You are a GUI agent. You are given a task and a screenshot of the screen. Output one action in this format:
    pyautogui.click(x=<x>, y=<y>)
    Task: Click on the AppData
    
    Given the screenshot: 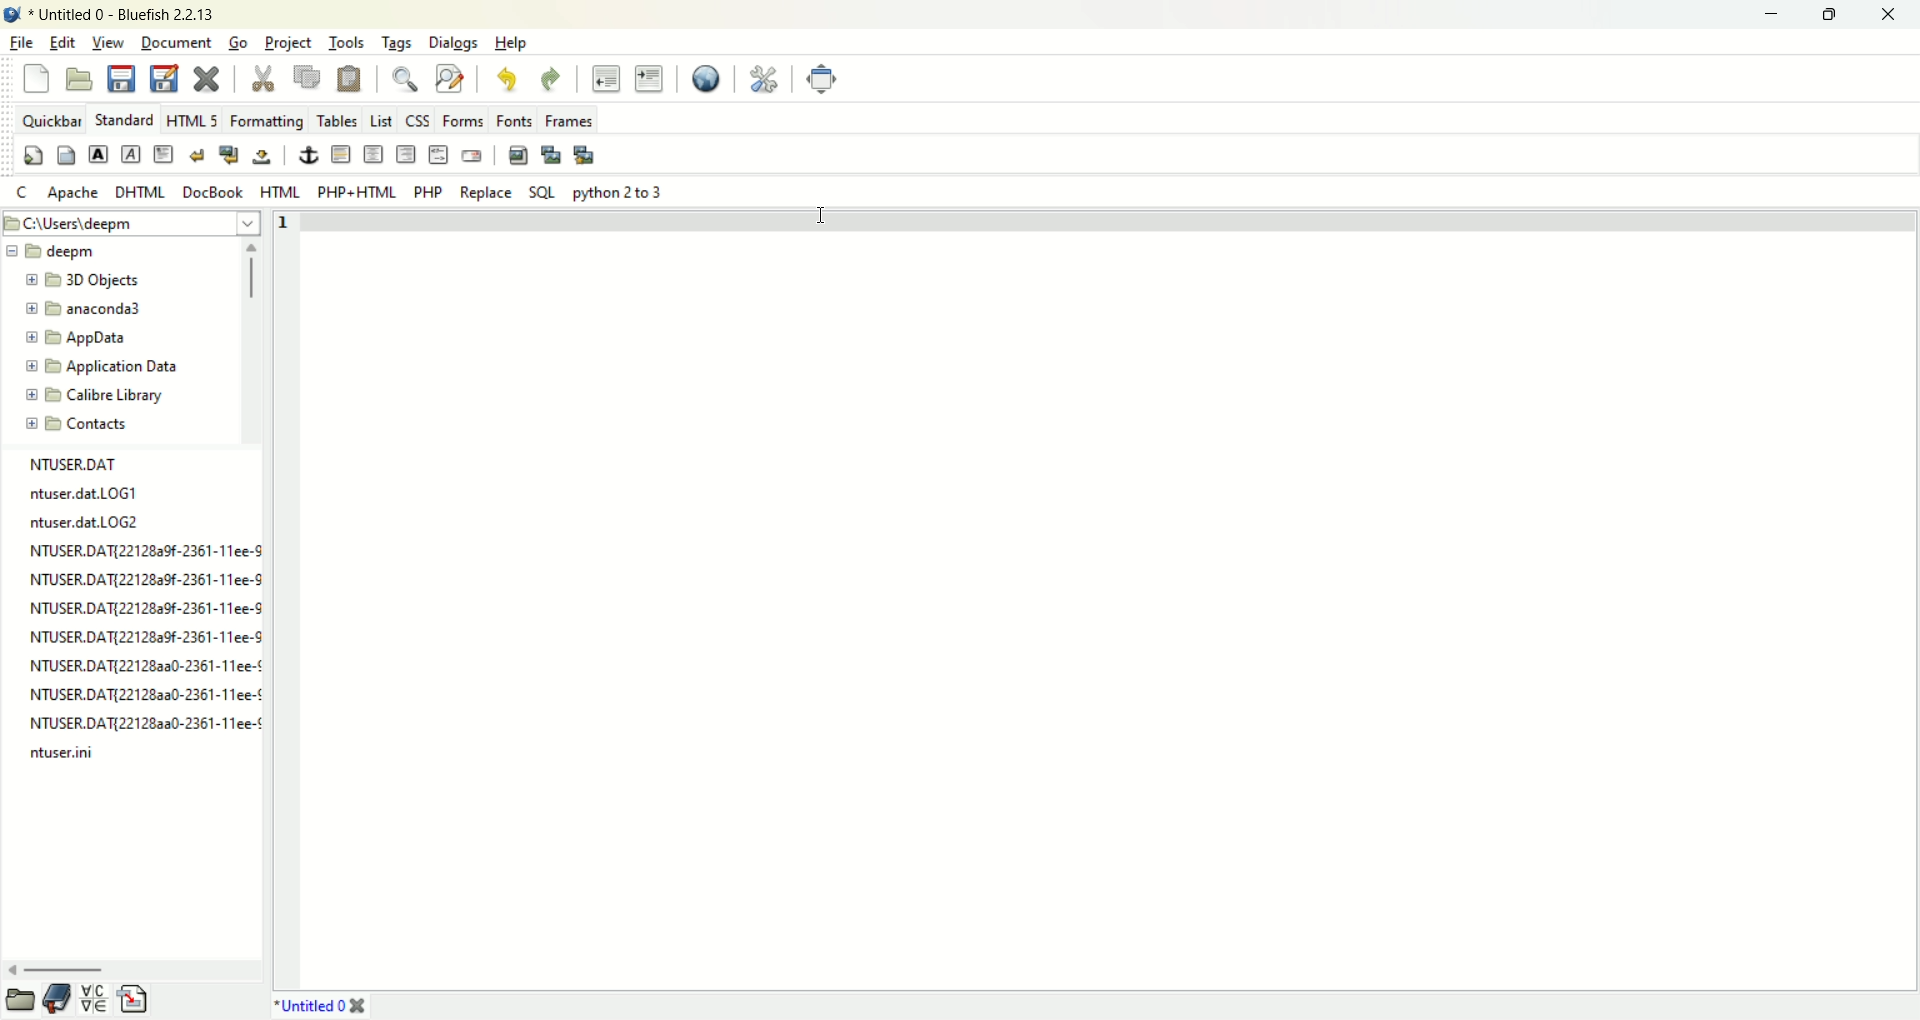 What is the action you would take?
    pyautogui.click(x=95, y=338)
    